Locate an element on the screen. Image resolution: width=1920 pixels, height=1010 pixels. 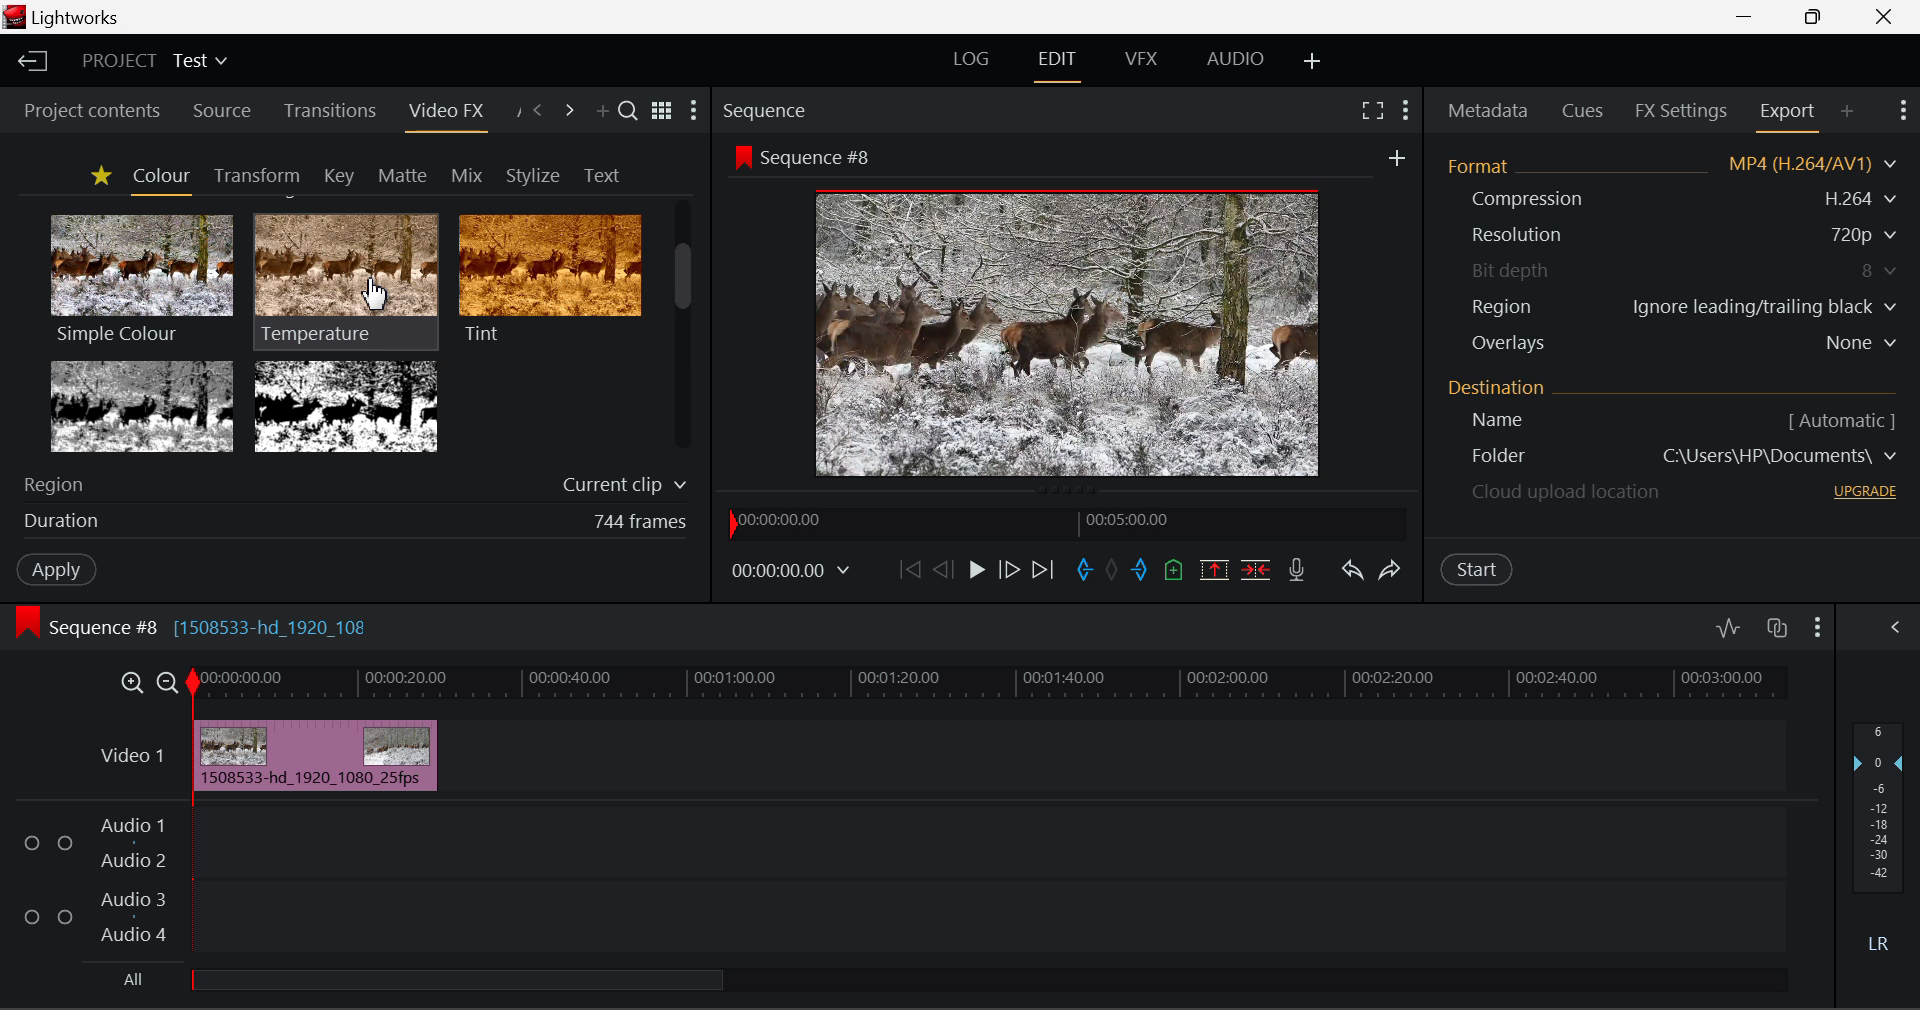
Checkbox is located at coordinates (32, 915).